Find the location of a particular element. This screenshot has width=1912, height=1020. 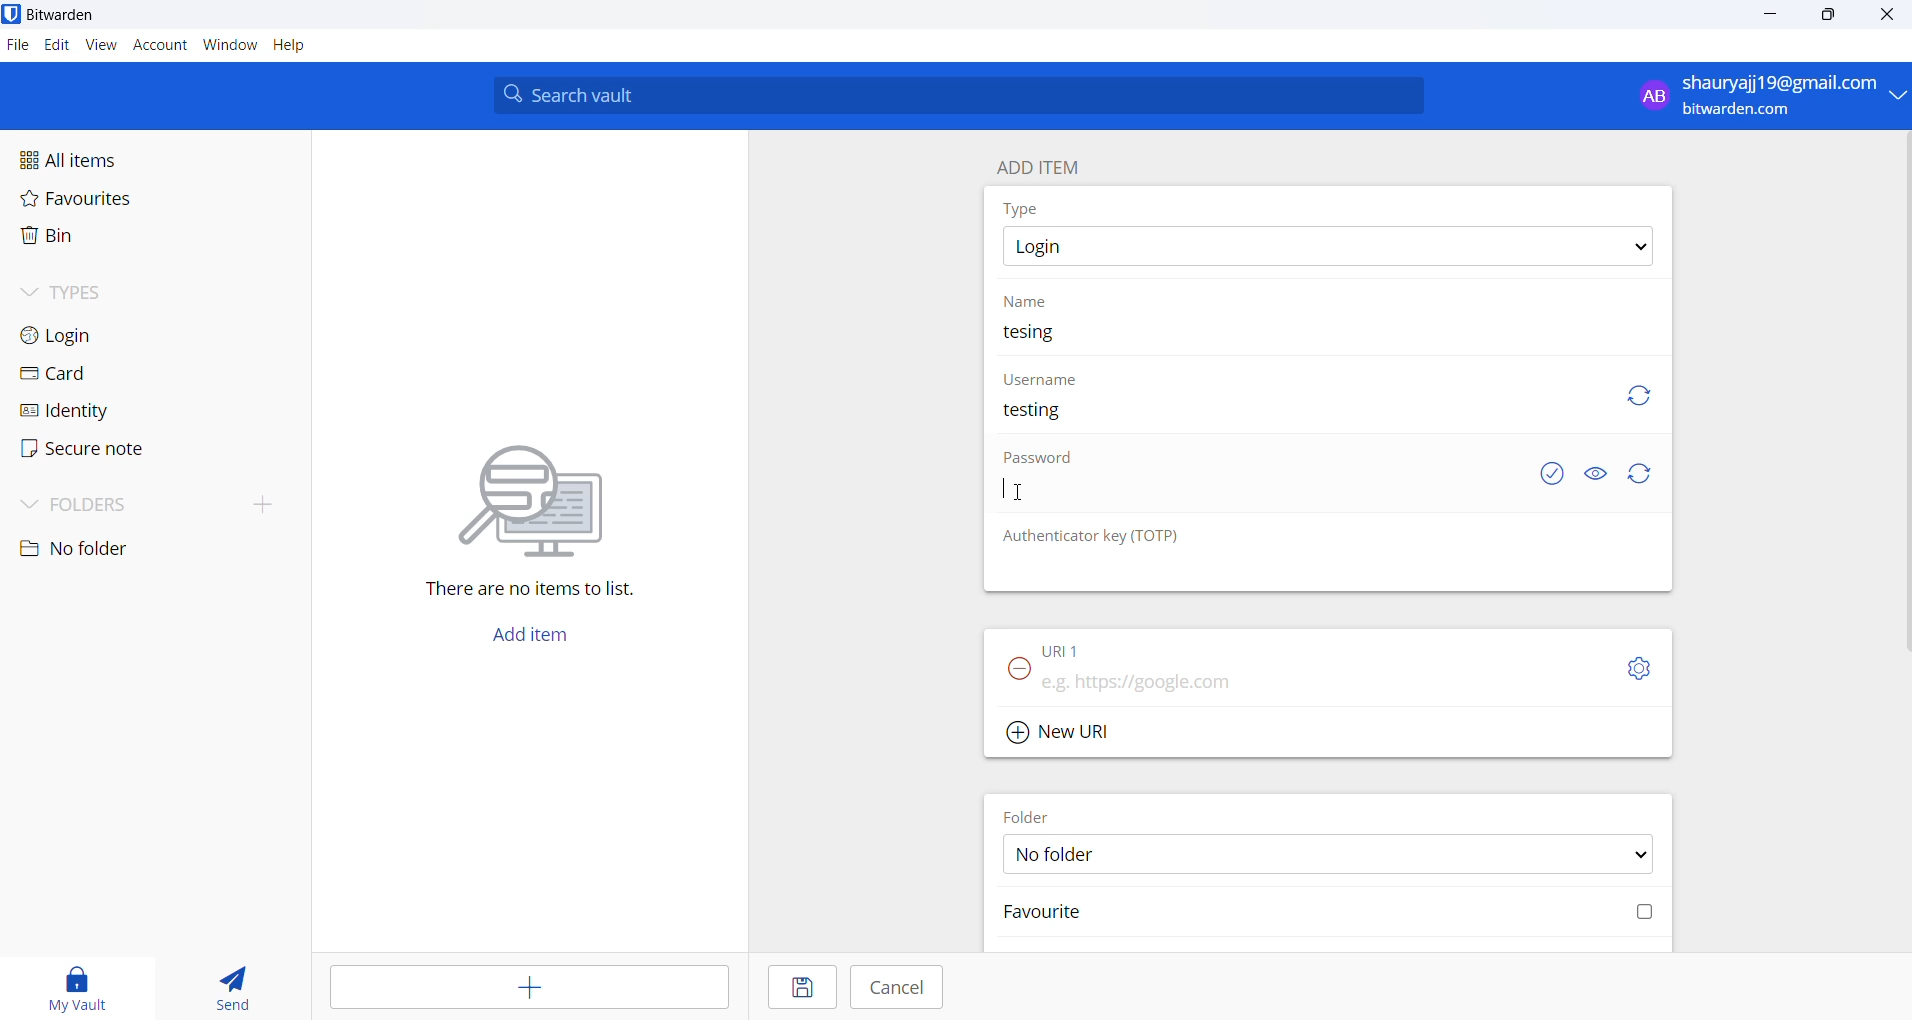

URL heading is located at coordinates (1069, 648).